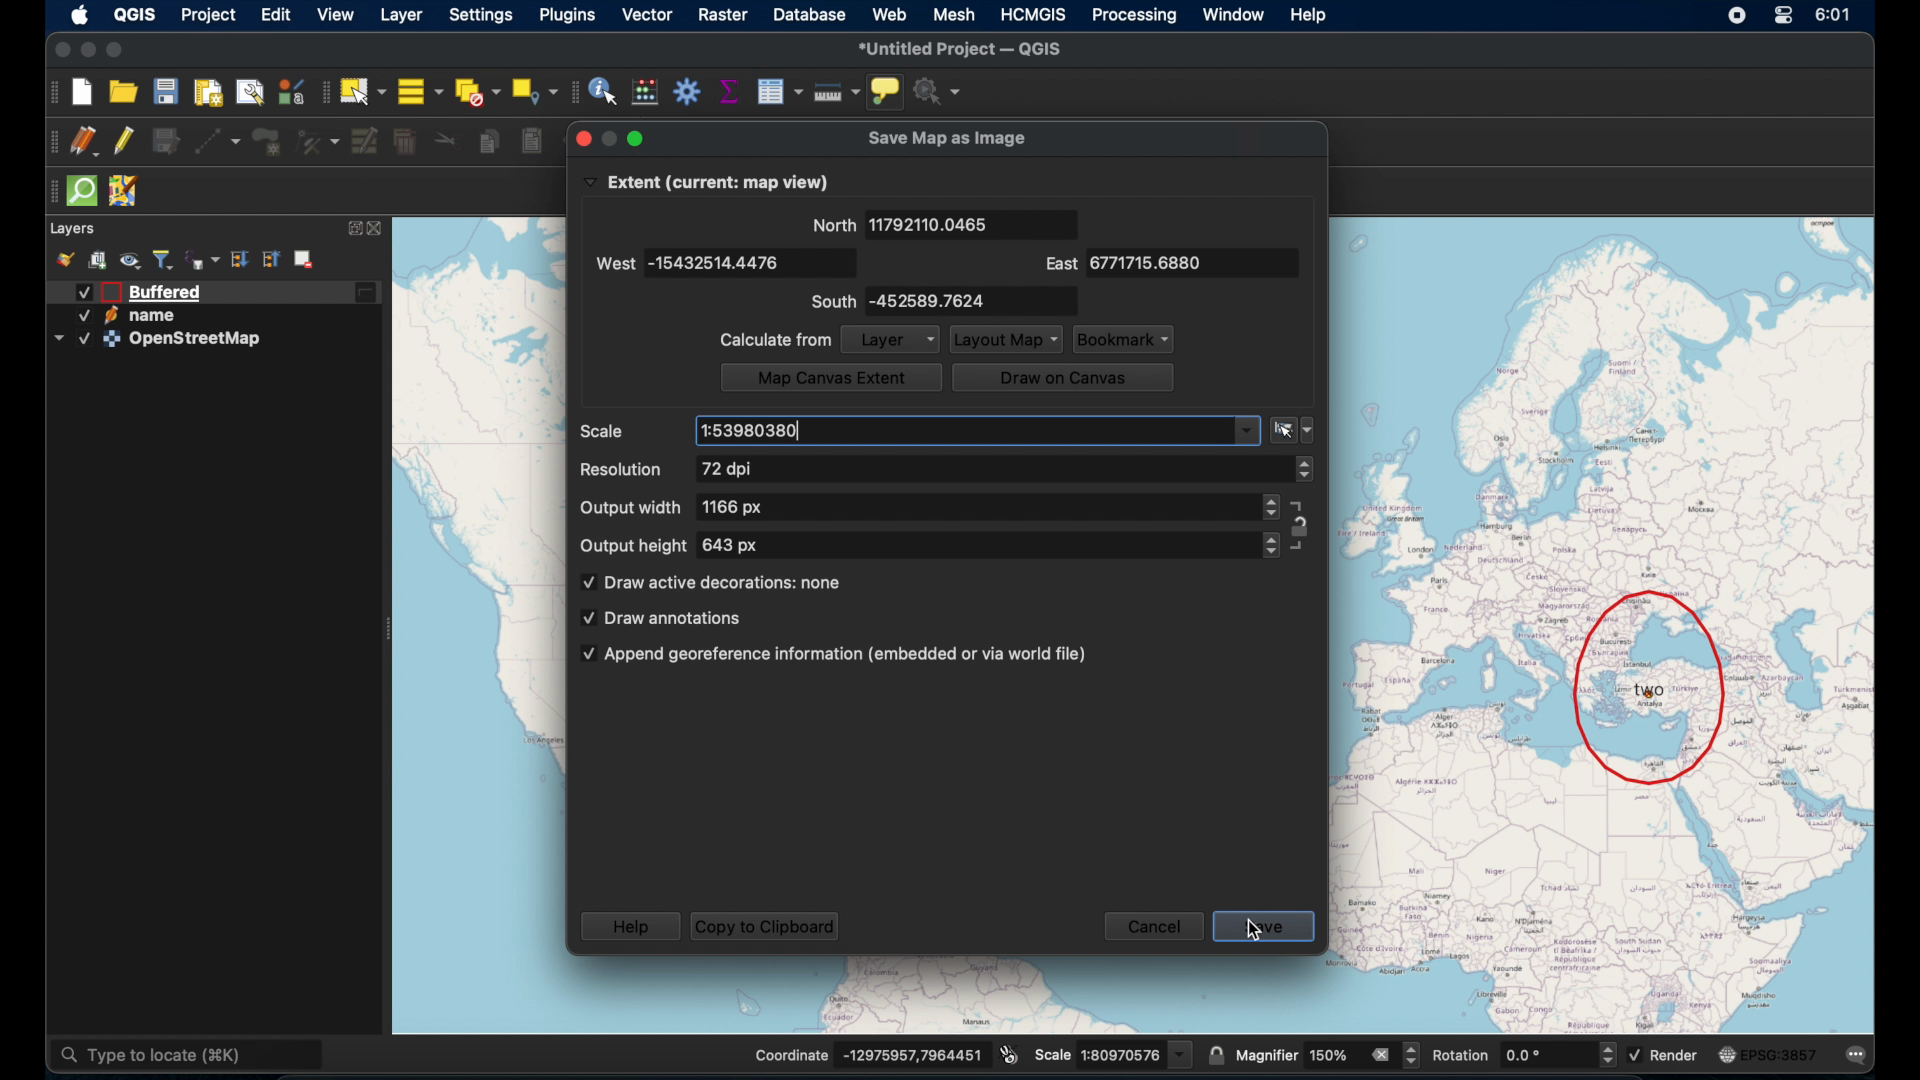 The height and width of the screenshot is (1080, 1920). What do you see at coordinates (200, 341) in the screenshot?
I see `OpenStreetMap` at bounding box center [200, 341].